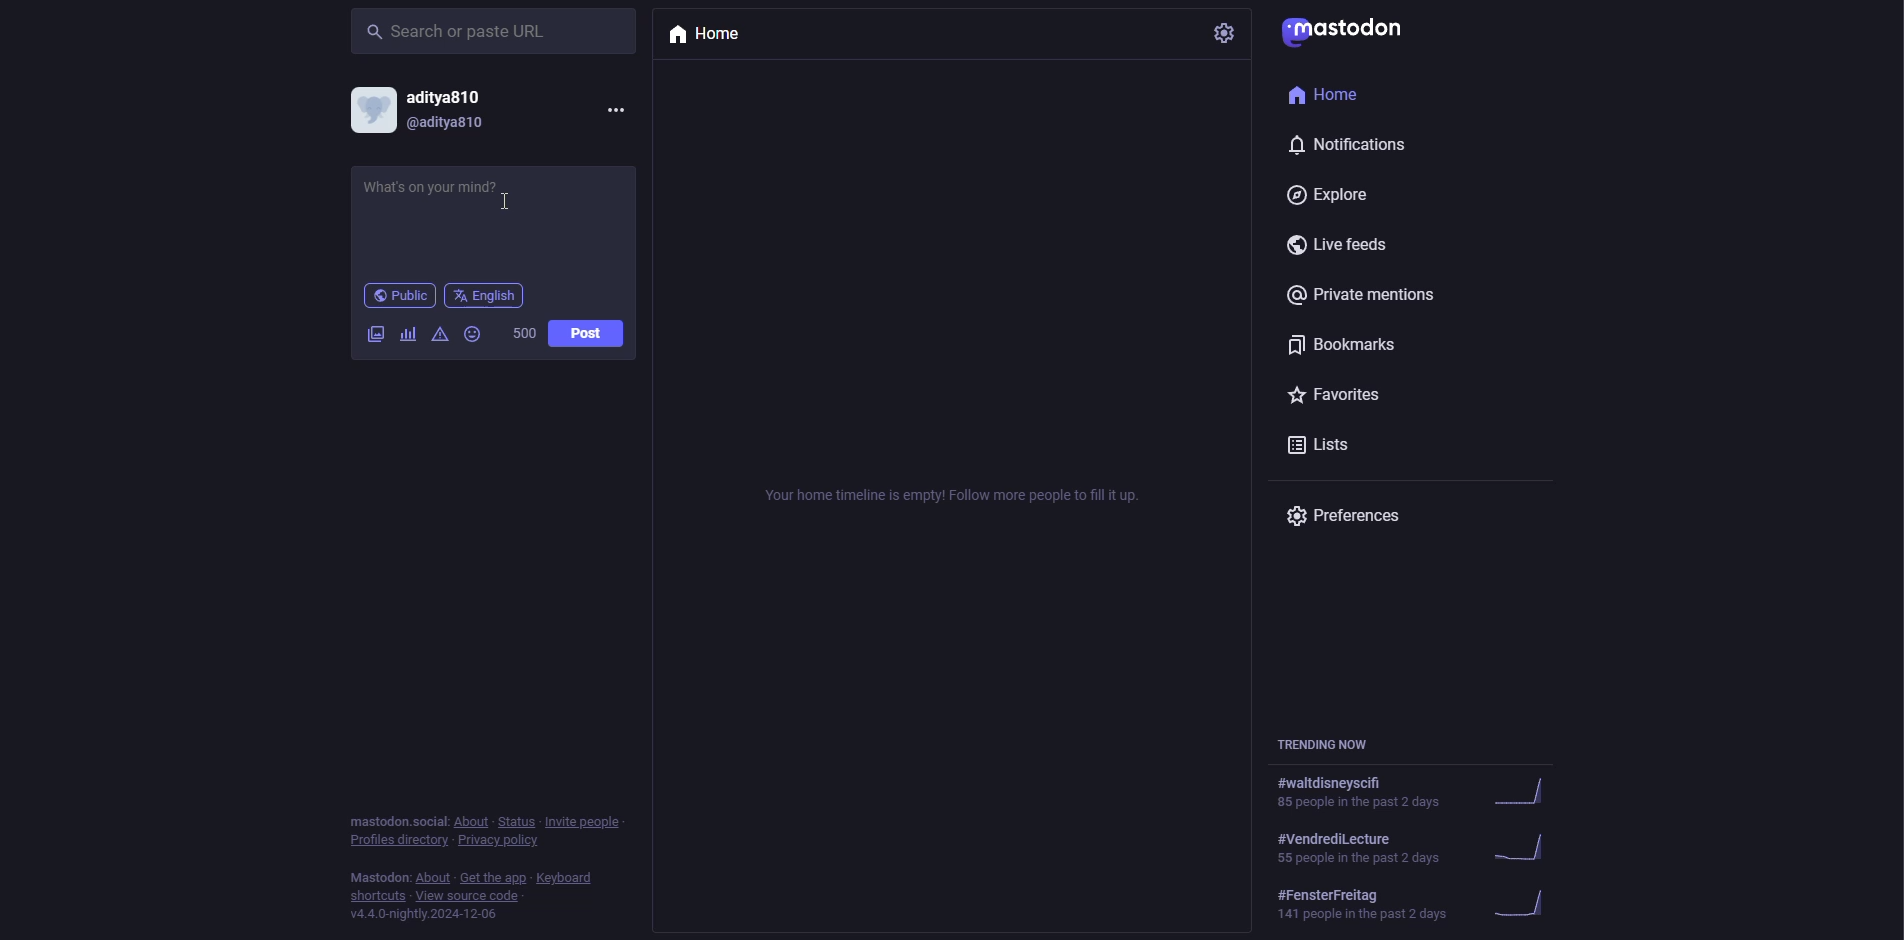 This screenshot has height=940, width=1904. I want to click on notifications, so click(1350, 145).